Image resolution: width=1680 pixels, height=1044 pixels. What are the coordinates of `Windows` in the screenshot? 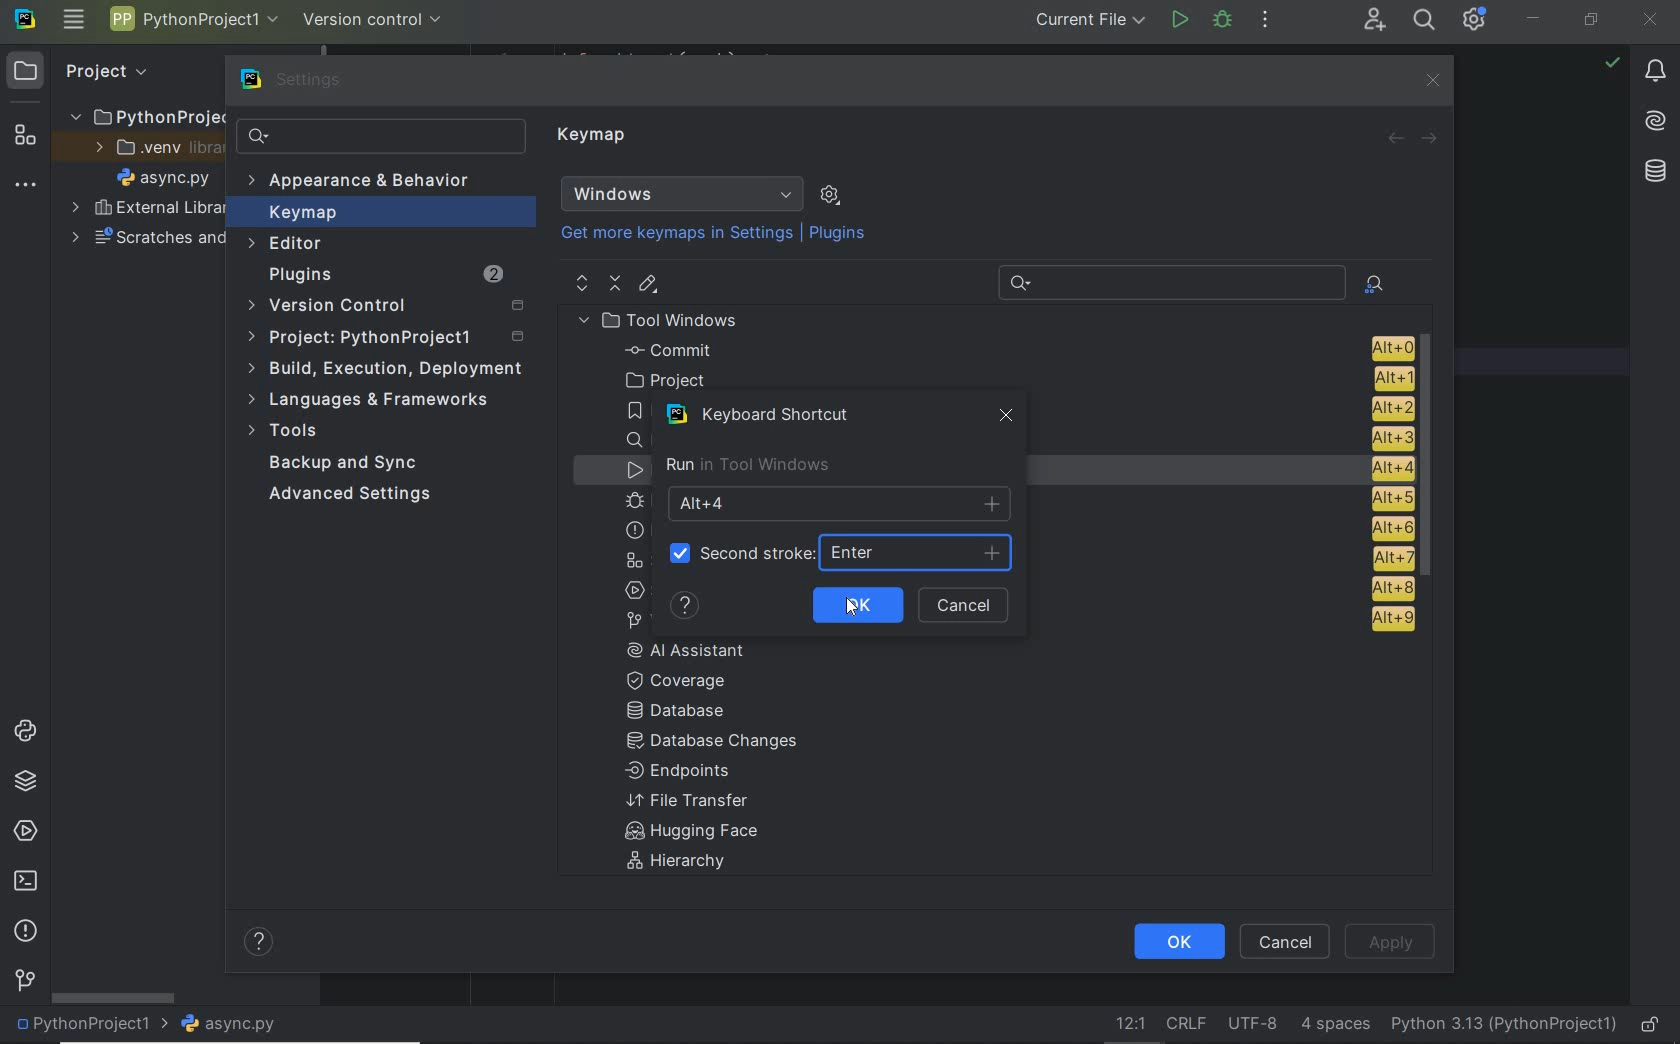 It's located at (682, 194).